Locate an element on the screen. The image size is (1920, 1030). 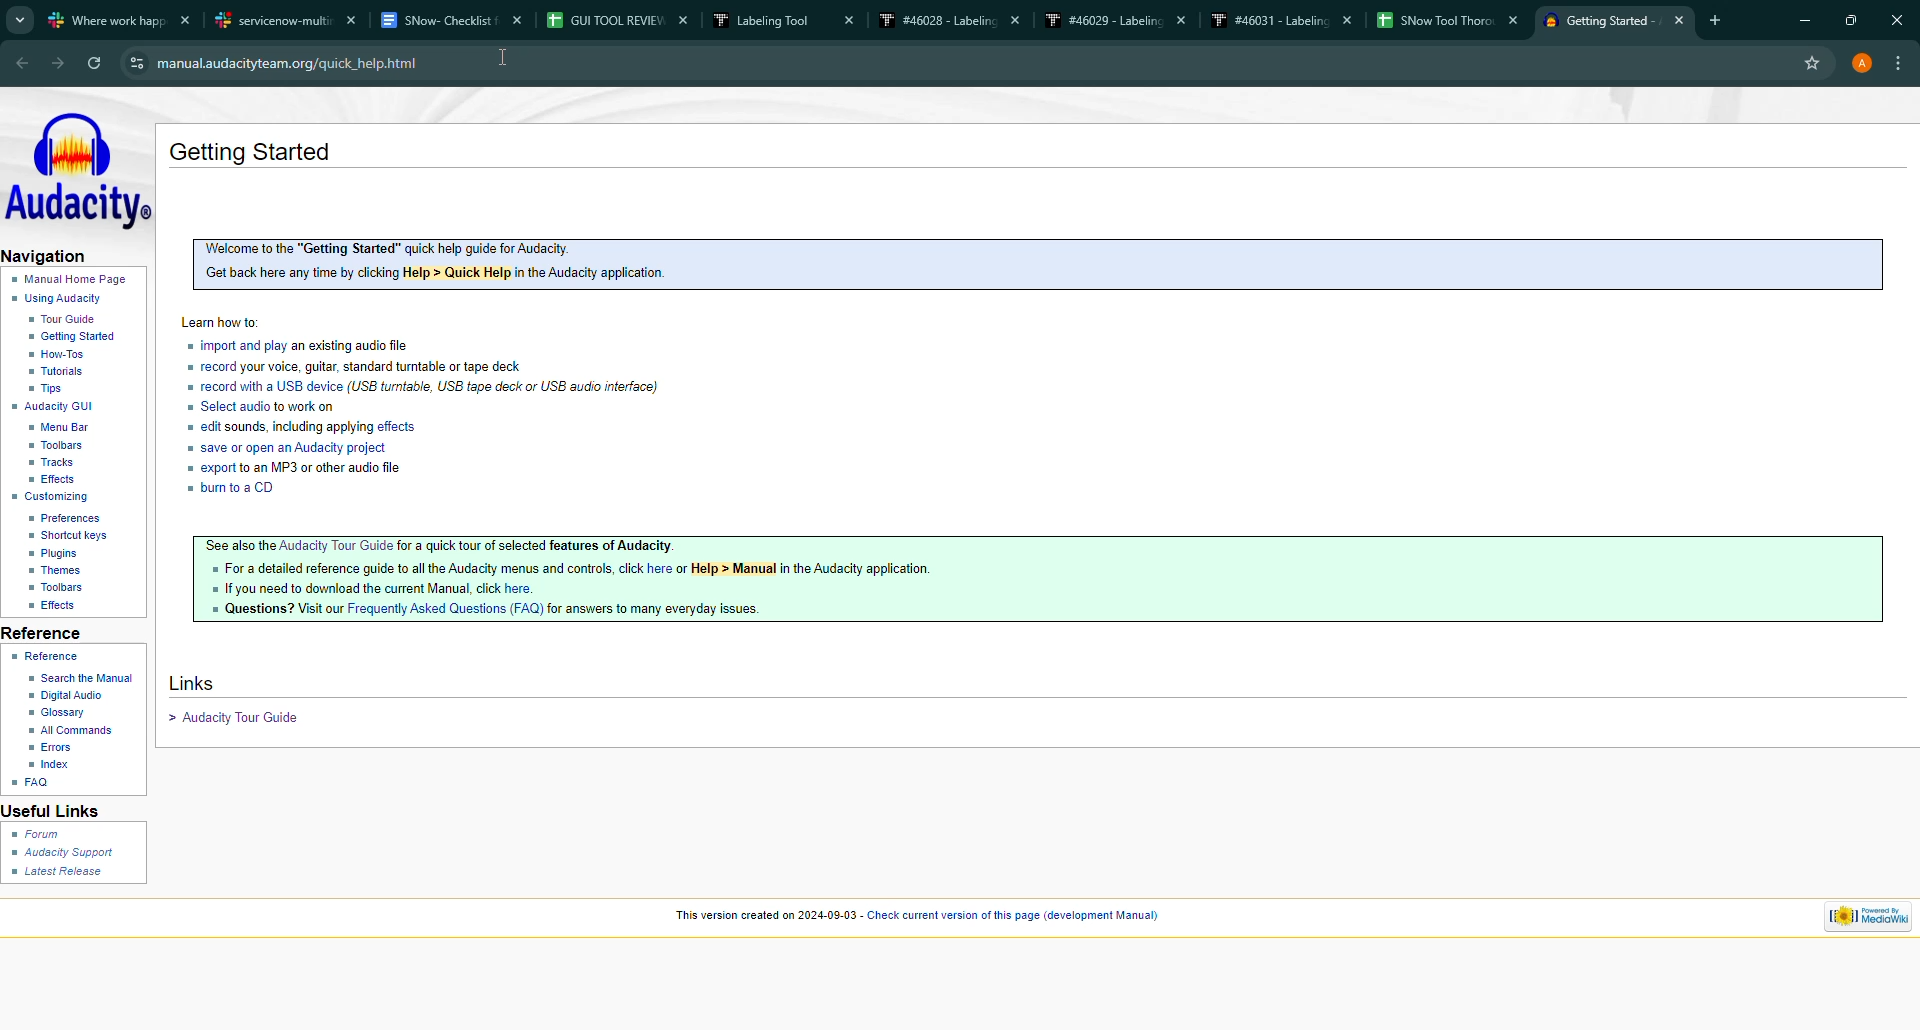
guide is located at coordinates (64, 320).